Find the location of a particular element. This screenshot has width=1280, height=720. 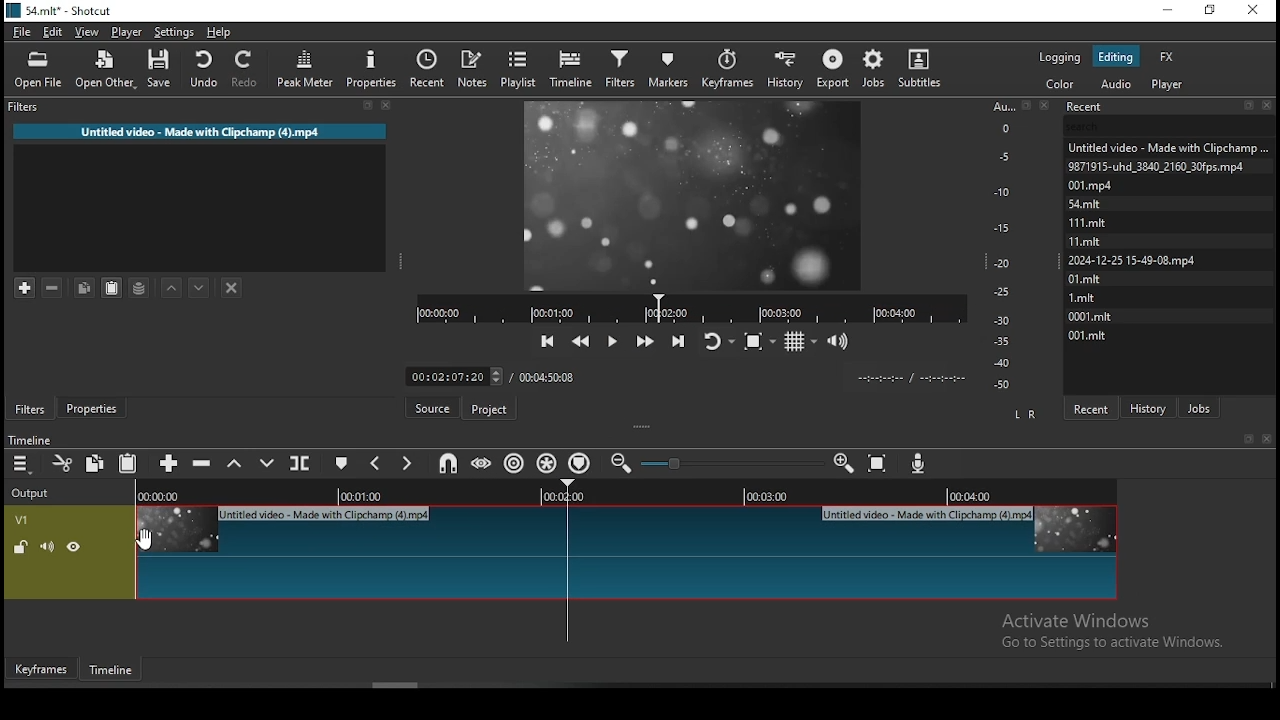

files is located at coordinates (1165, 144).